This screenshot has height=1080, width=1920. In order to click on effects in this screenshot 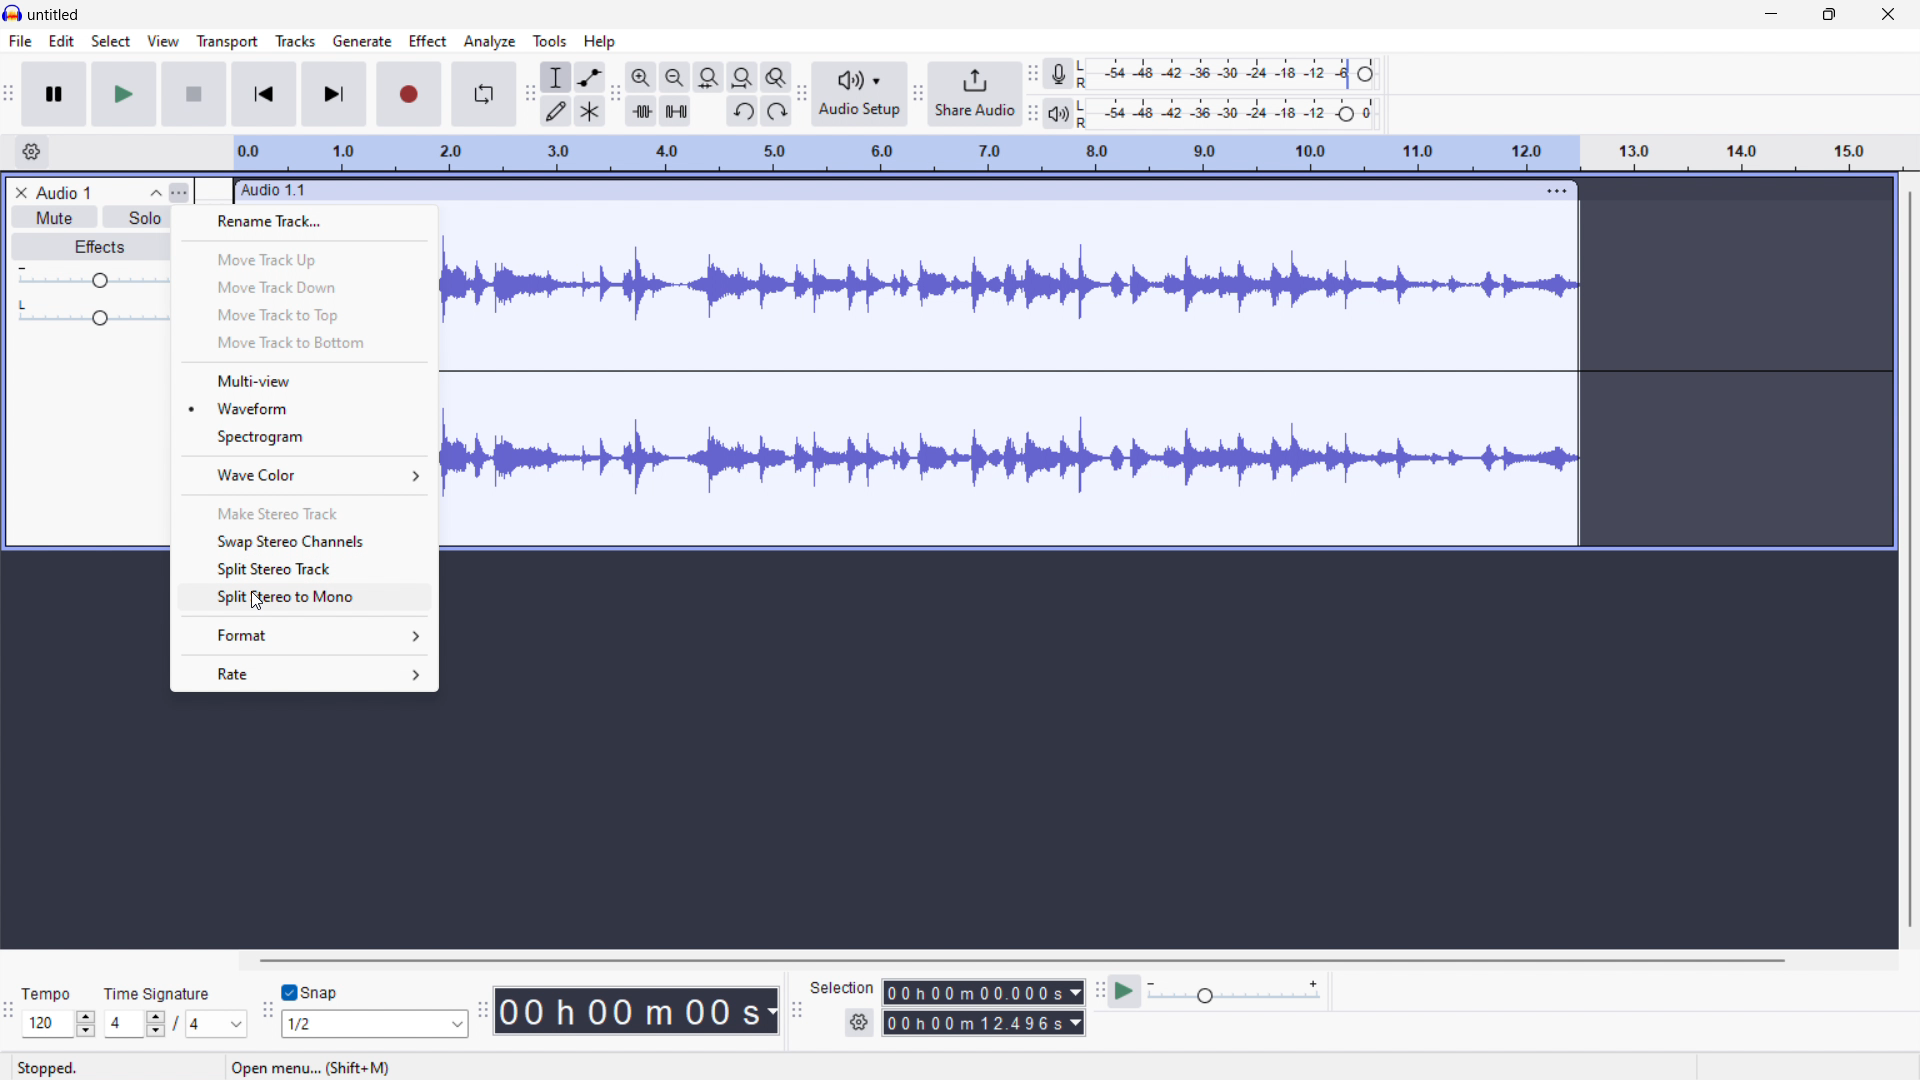, I will do `click(90, 247)`.